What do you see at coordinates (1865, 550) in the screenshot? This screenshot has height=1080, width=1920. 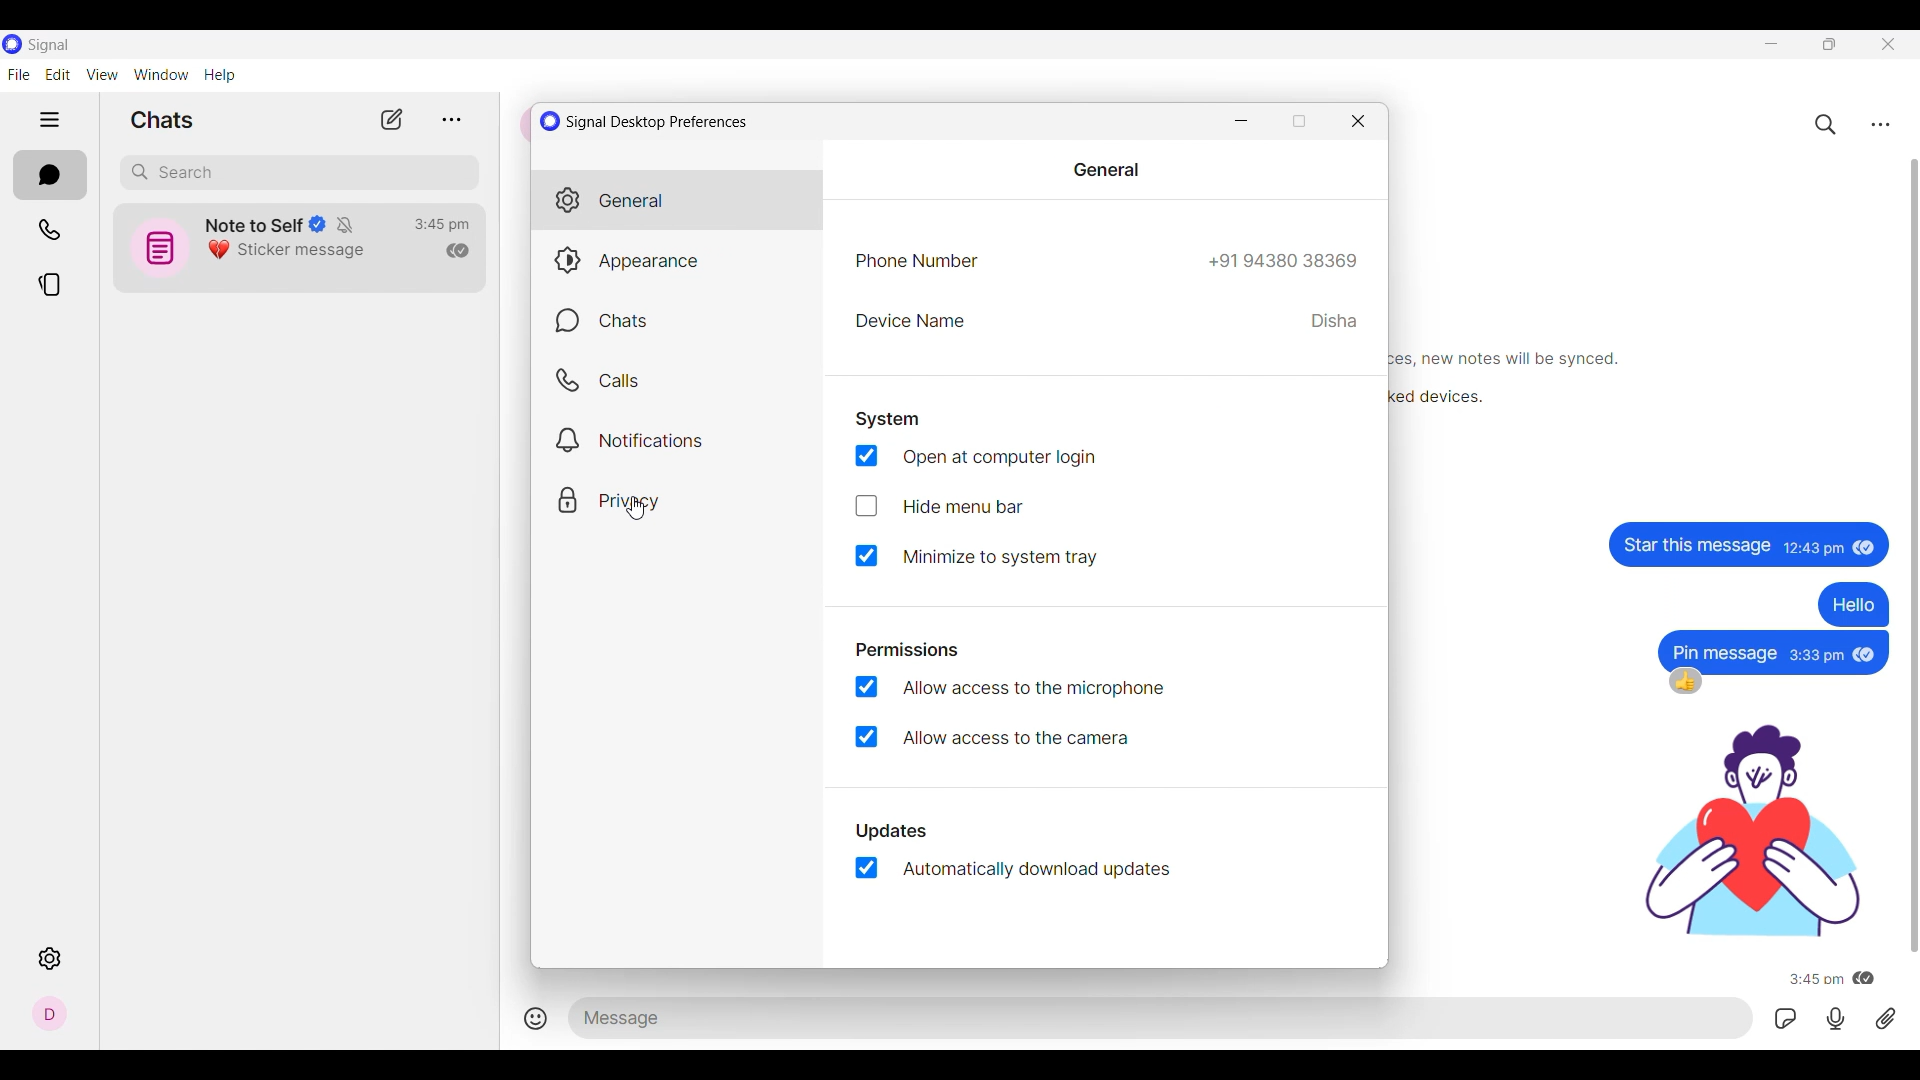 I see `Indicates message has been read` at bounding box center [1865, 550].